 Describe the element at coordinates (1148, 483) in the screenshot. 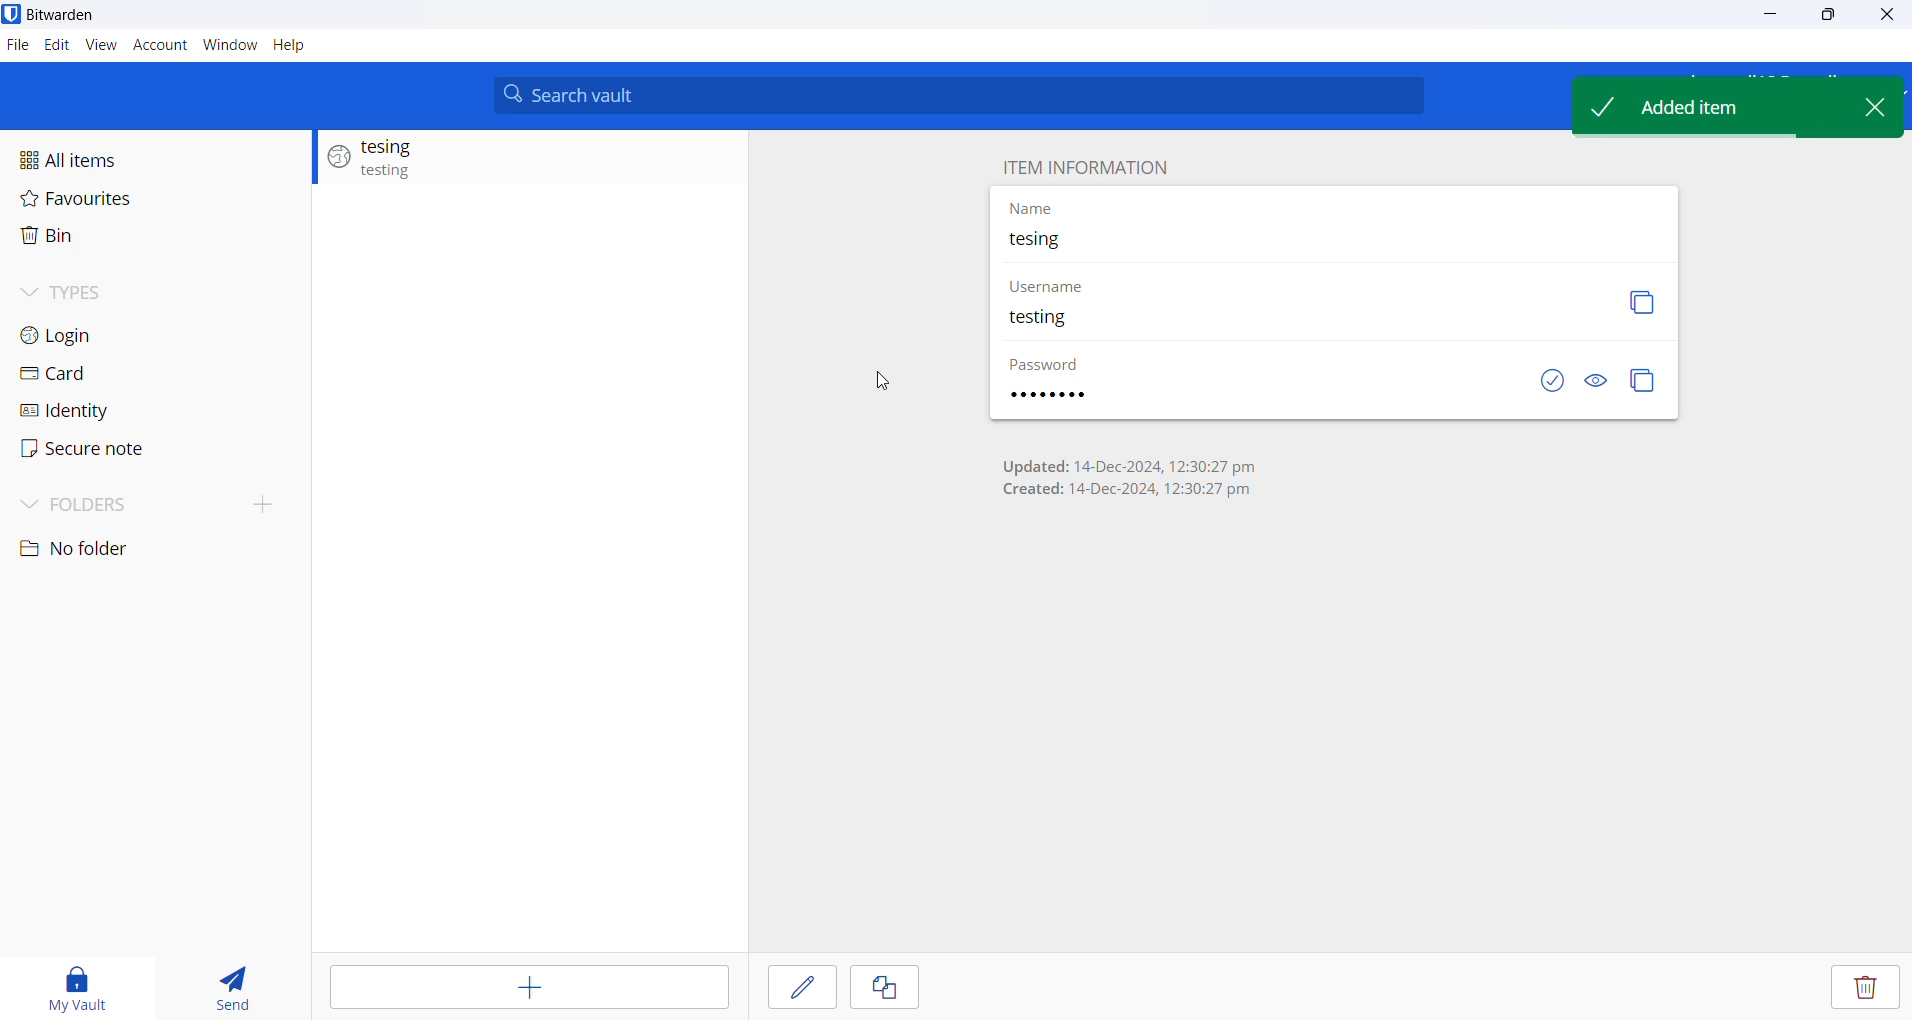

I see `updation and creation date` at that location.